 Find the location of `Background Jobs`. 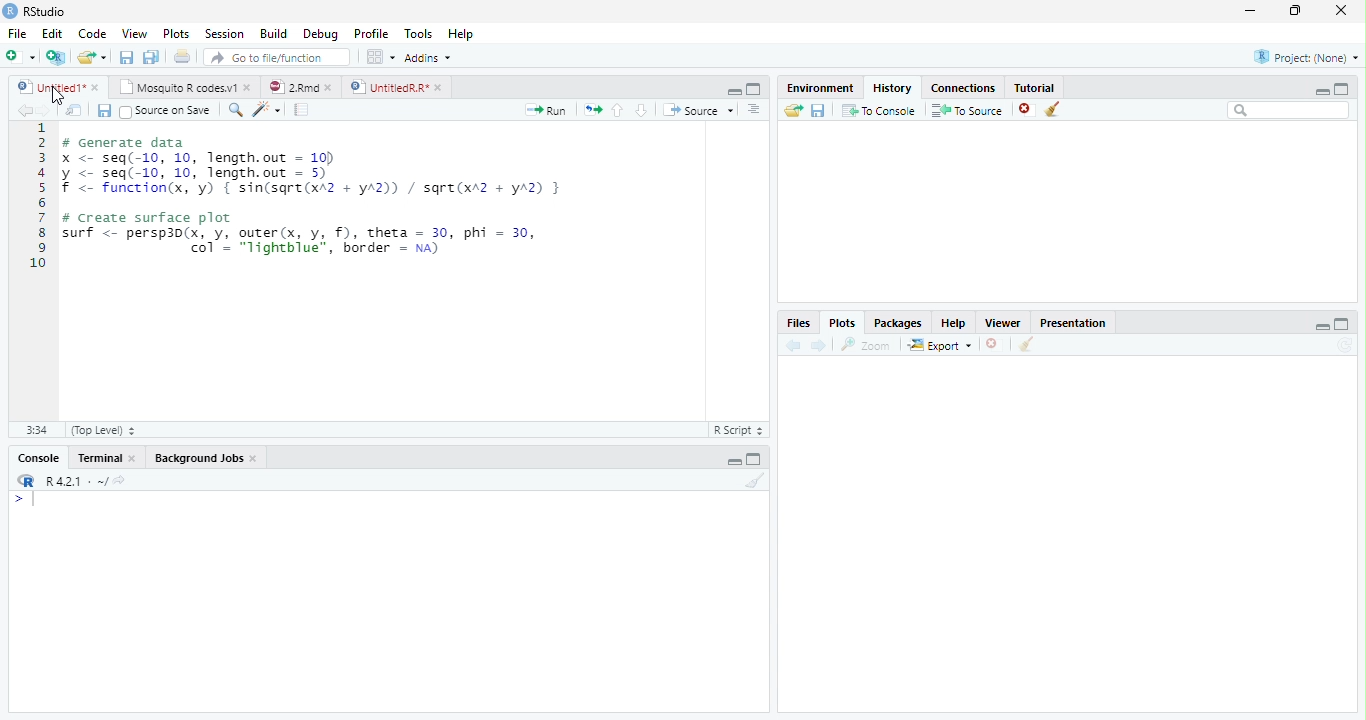

Background Jobs is located at coordinates (199, 458).